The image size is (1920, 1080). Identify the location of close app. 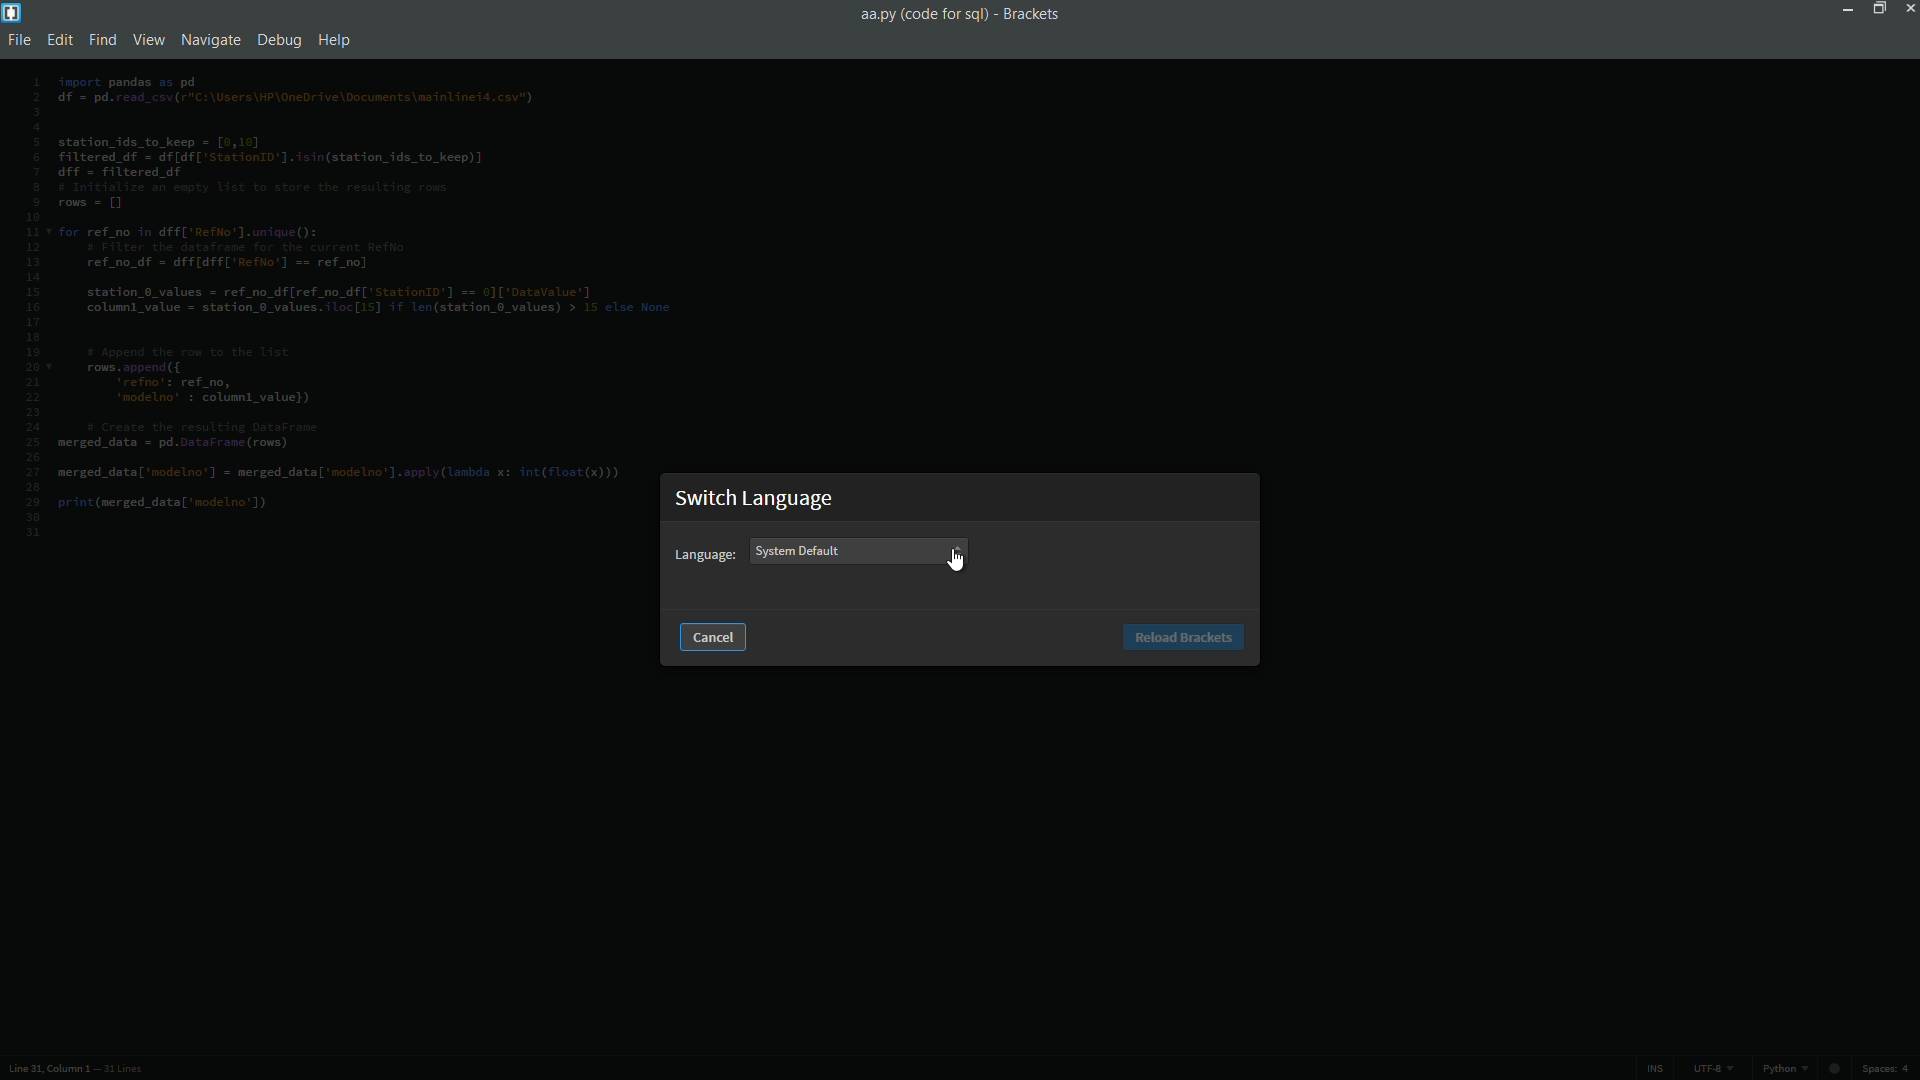
(1908, 8).